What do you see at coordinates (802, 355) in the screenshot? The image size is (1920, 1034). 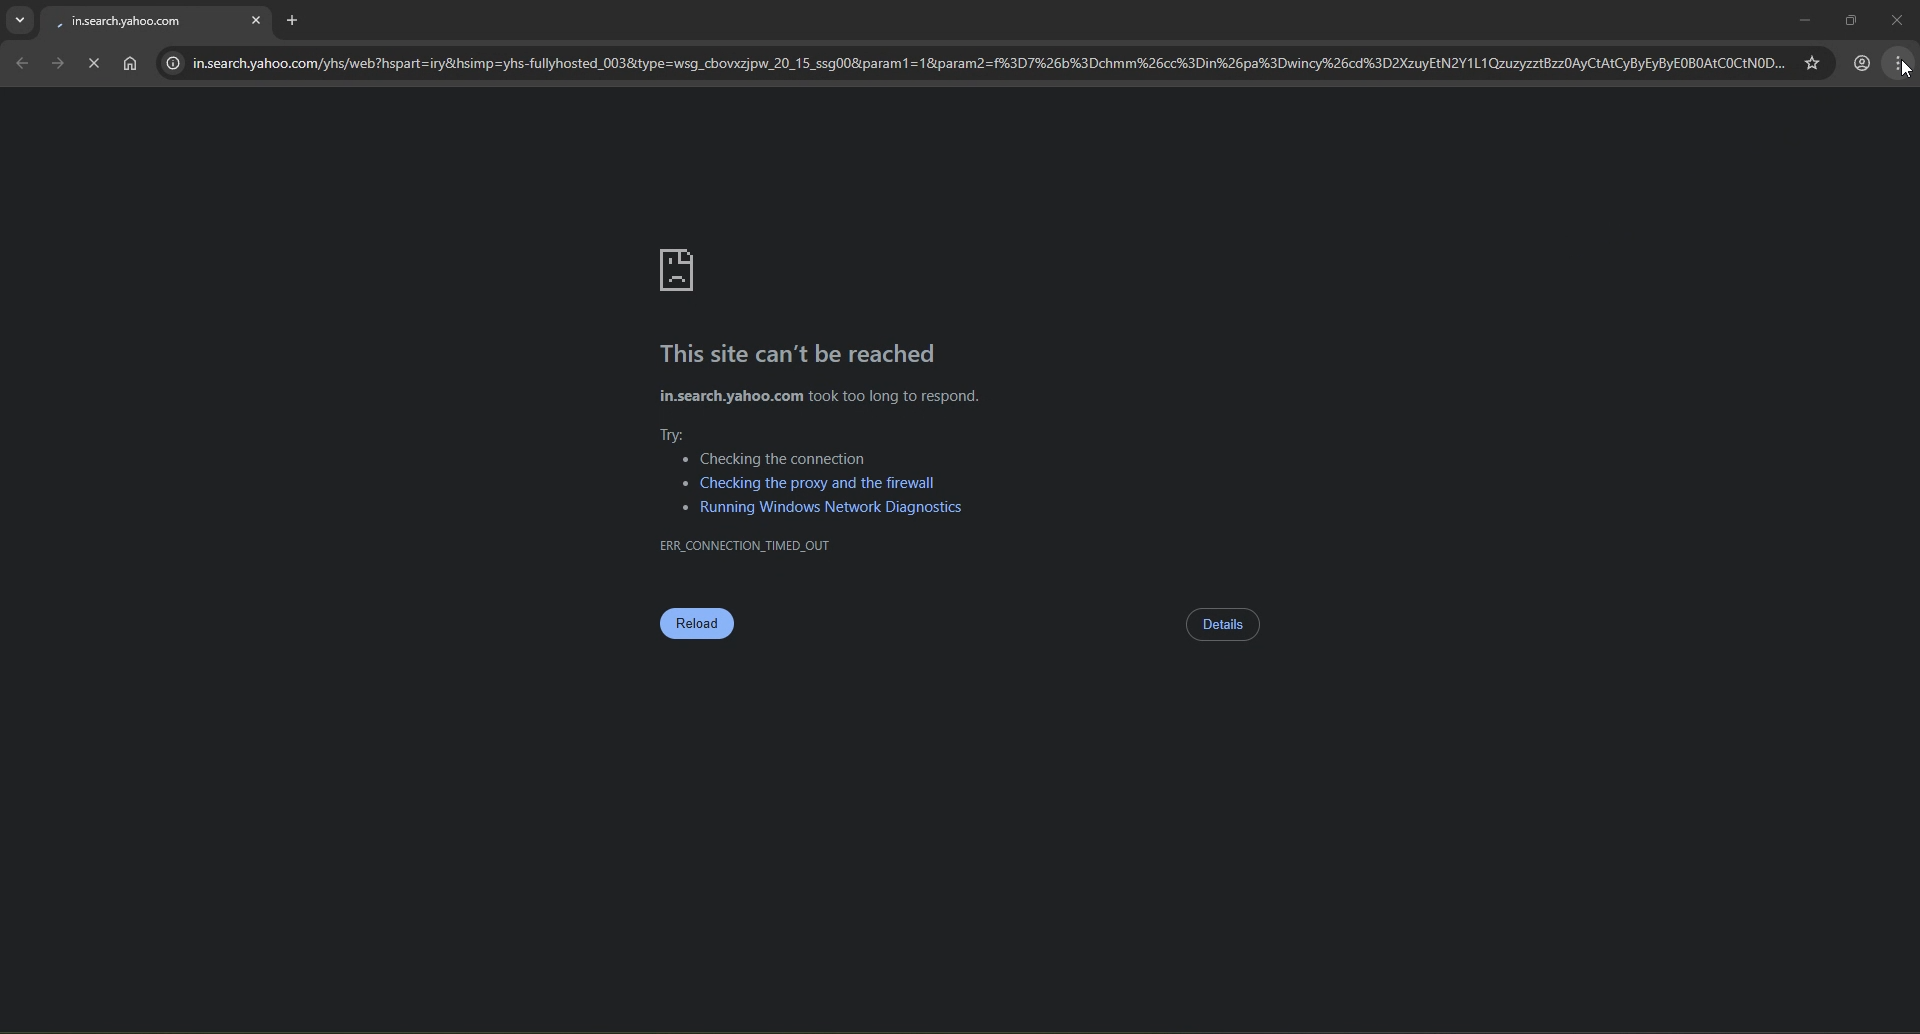 I see `This site can’t be reached` at bounding box center [802, 355].